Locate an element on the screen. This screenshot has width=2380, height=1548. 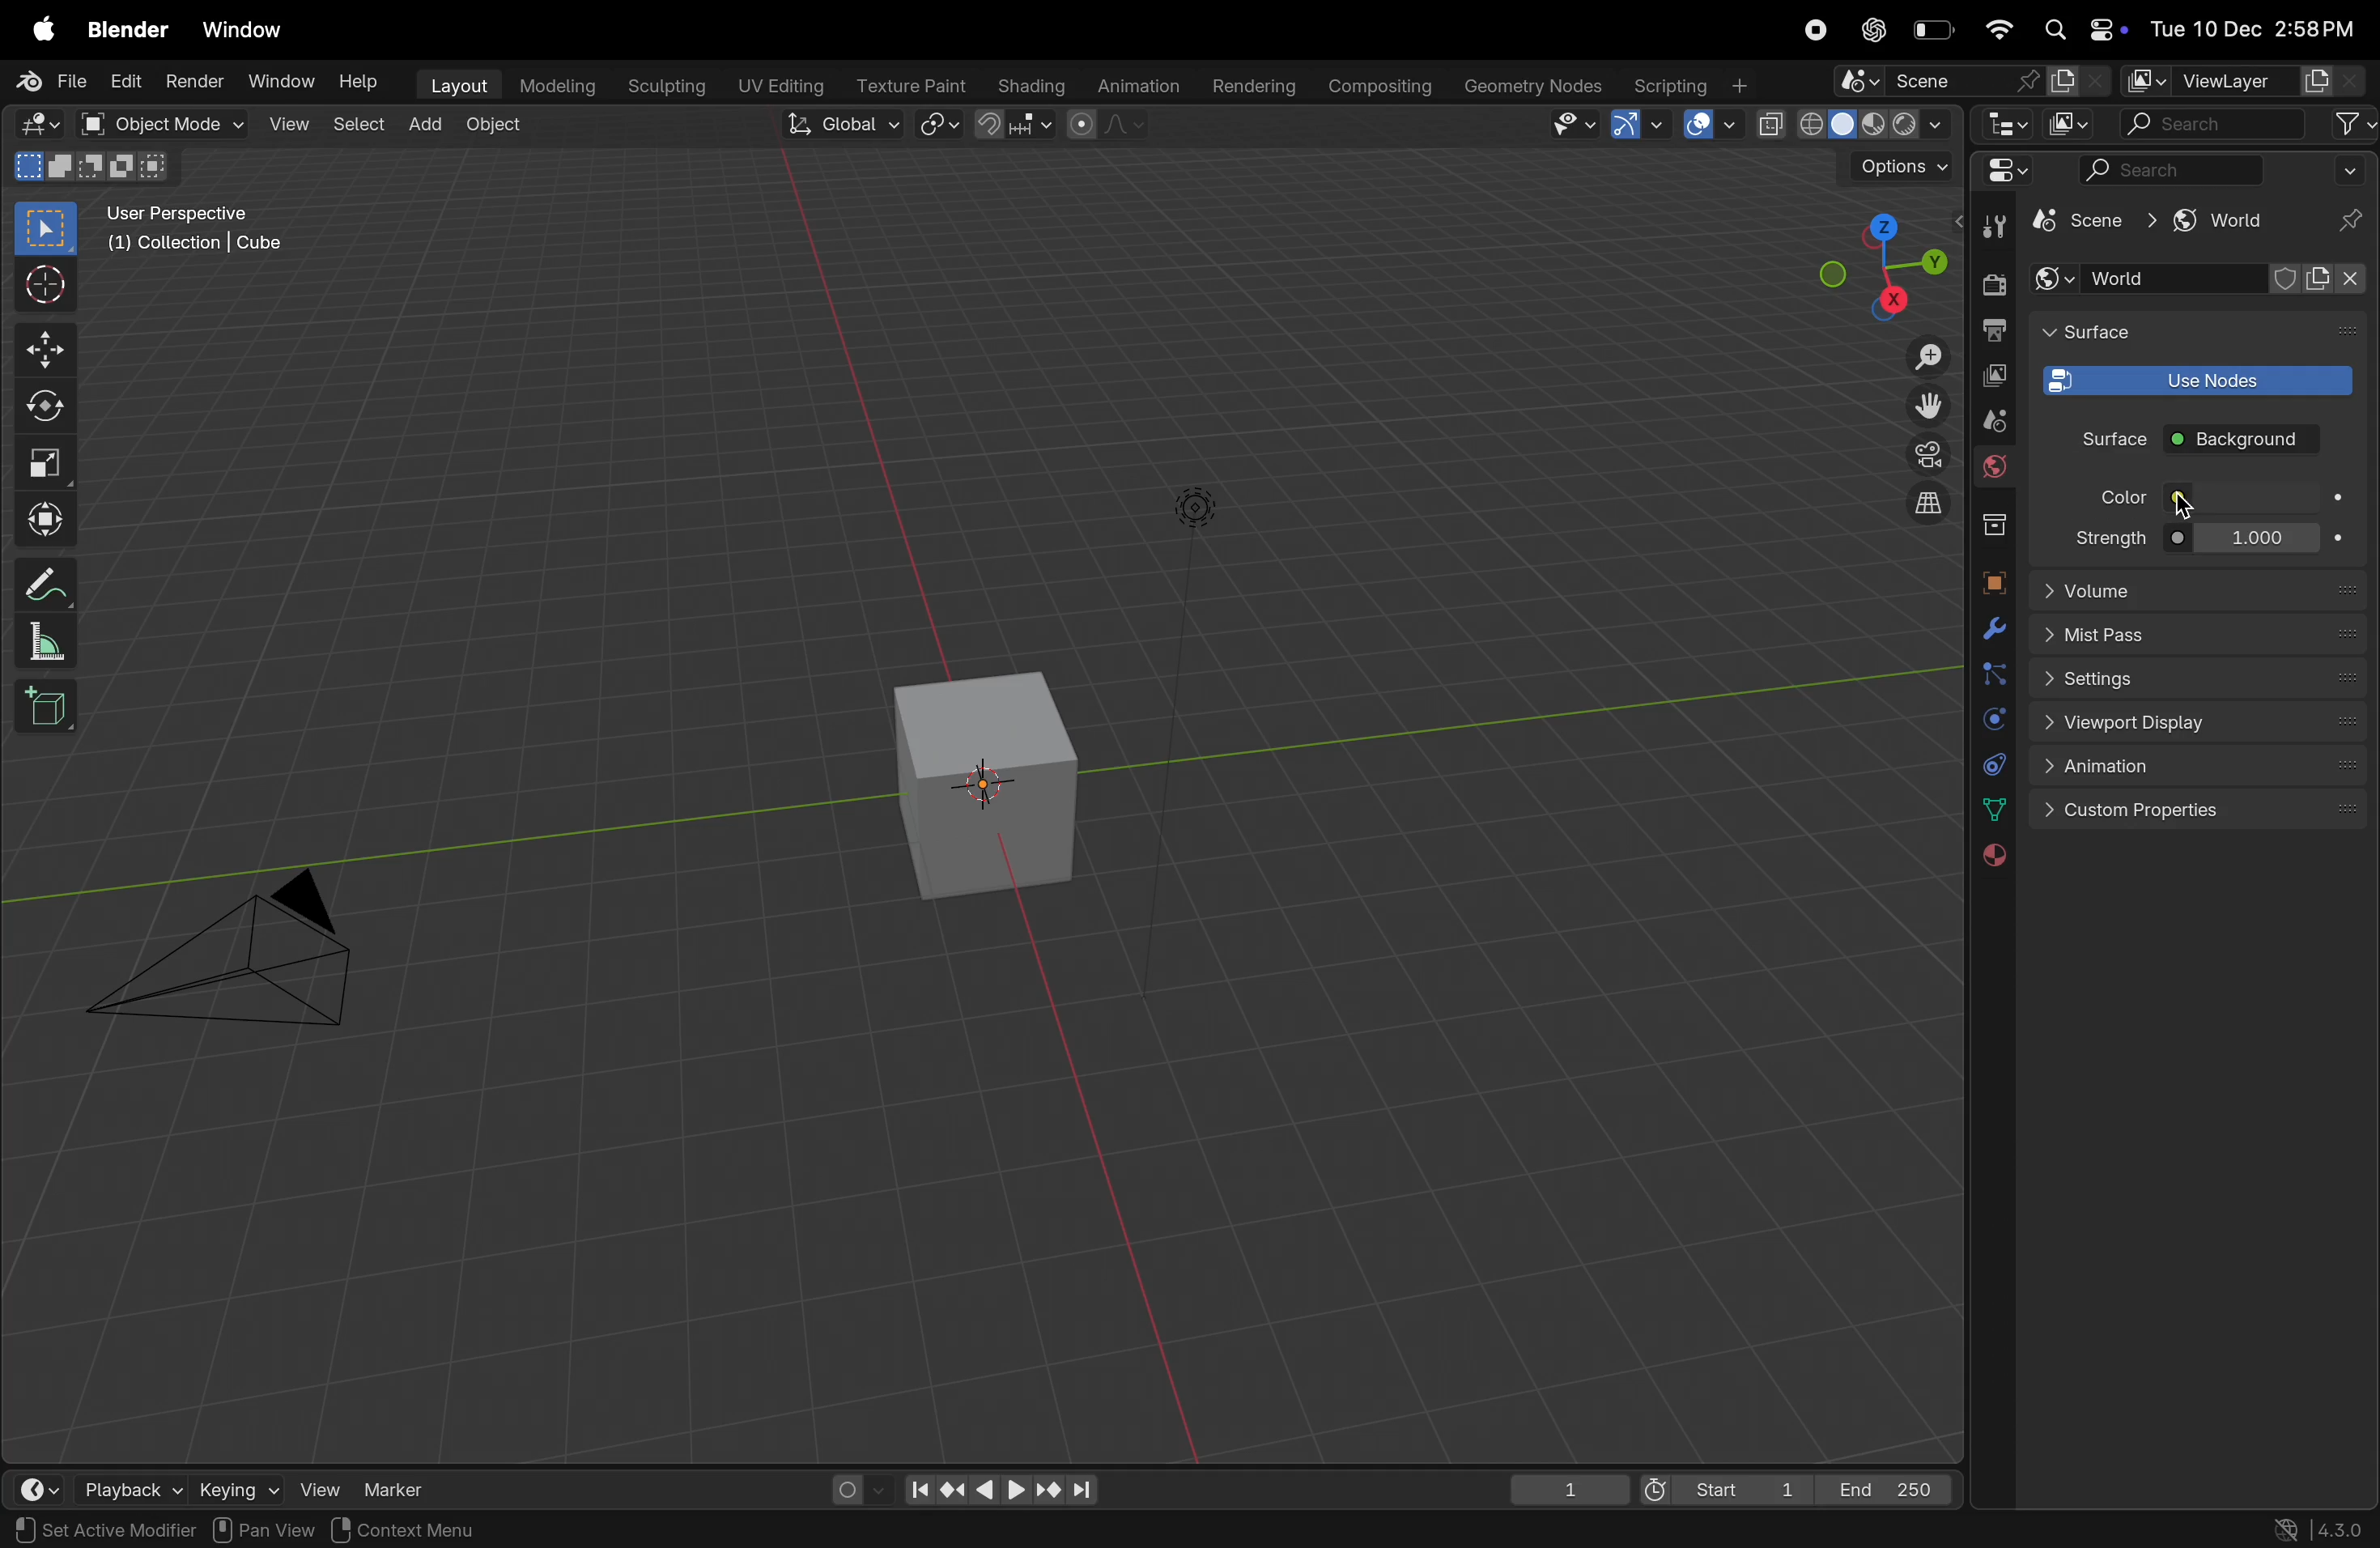
Sculpting is located at coordinates (664, 86).